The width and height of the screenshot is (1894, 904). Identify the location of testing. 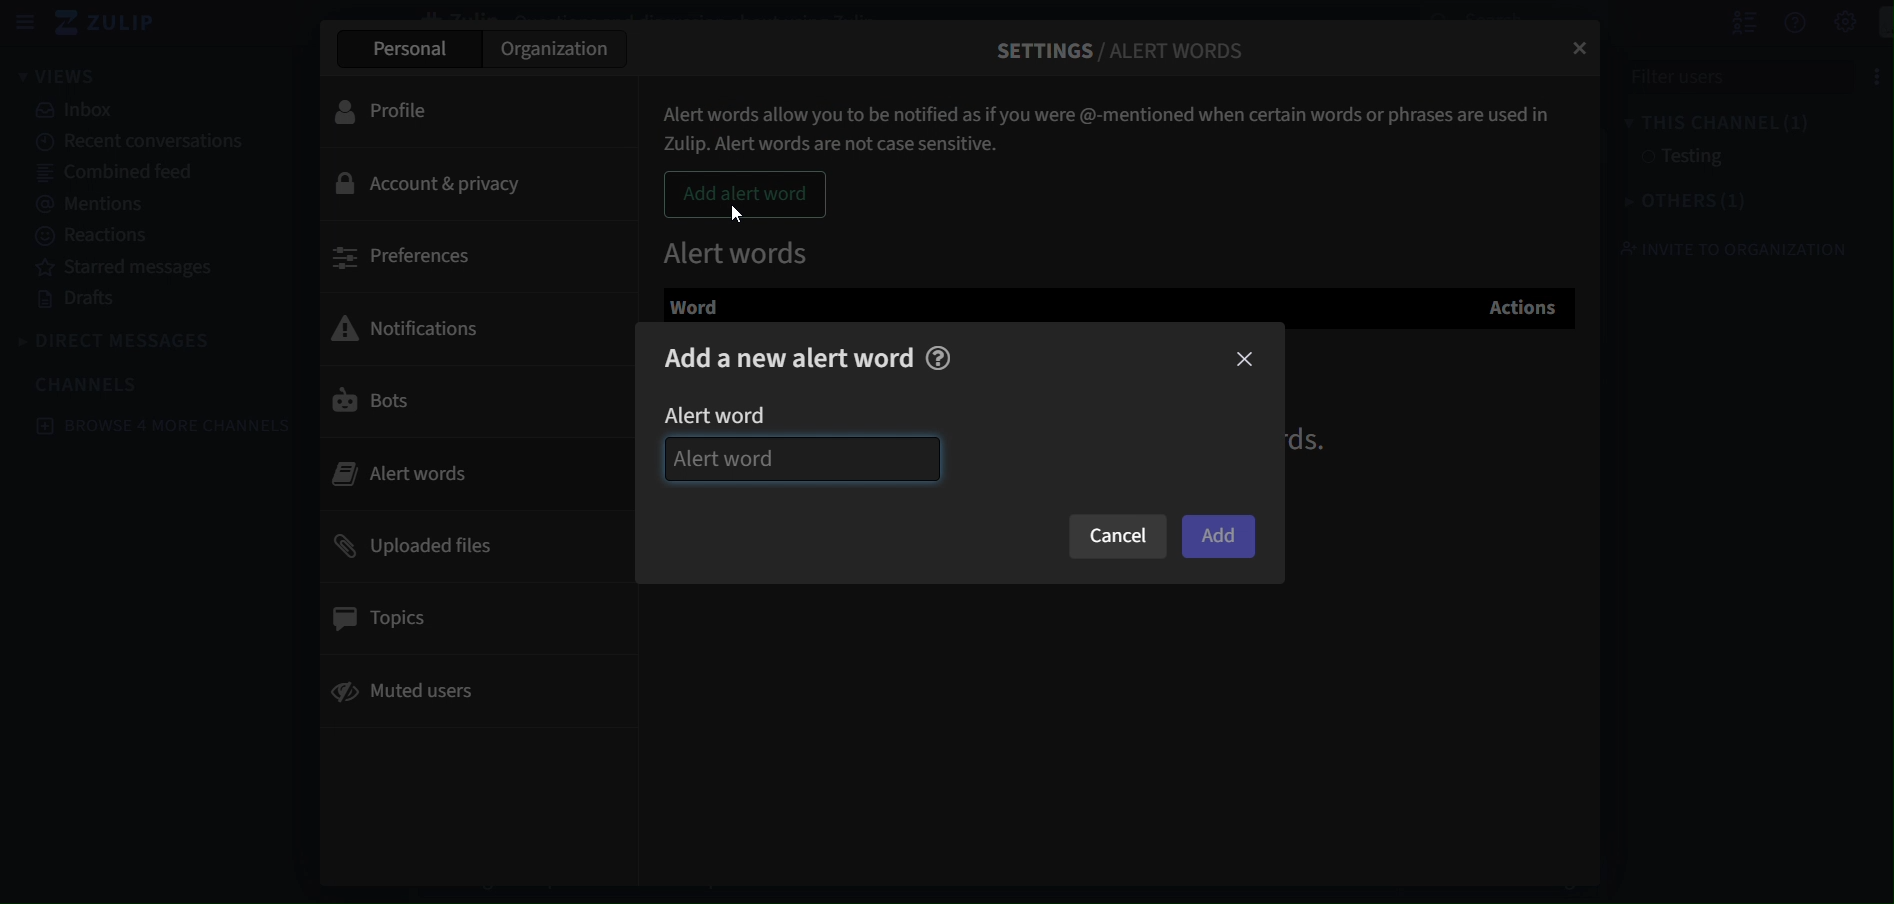
(1683, 159).